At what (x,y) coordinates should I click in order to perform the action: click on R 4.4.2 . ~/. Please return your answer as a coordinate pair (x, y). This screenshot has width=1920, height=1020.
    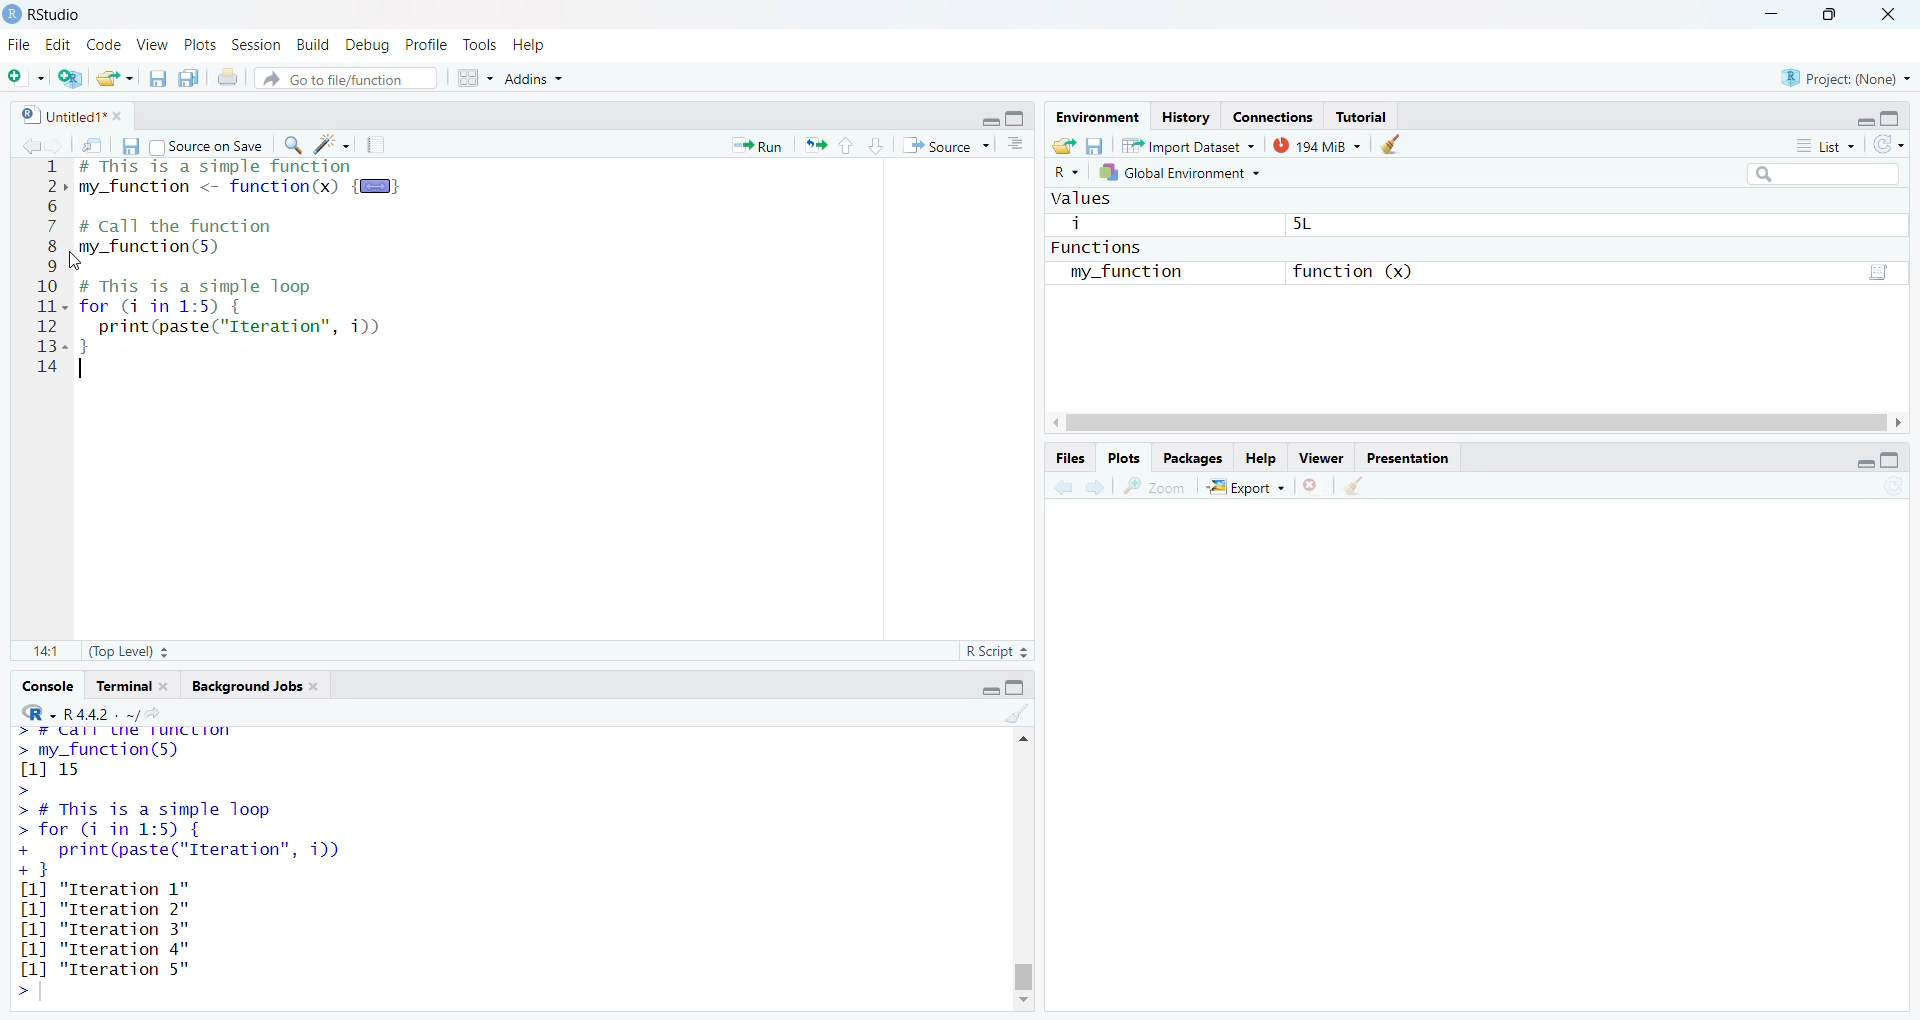
    Looking at the image, I should click on (102, 712).